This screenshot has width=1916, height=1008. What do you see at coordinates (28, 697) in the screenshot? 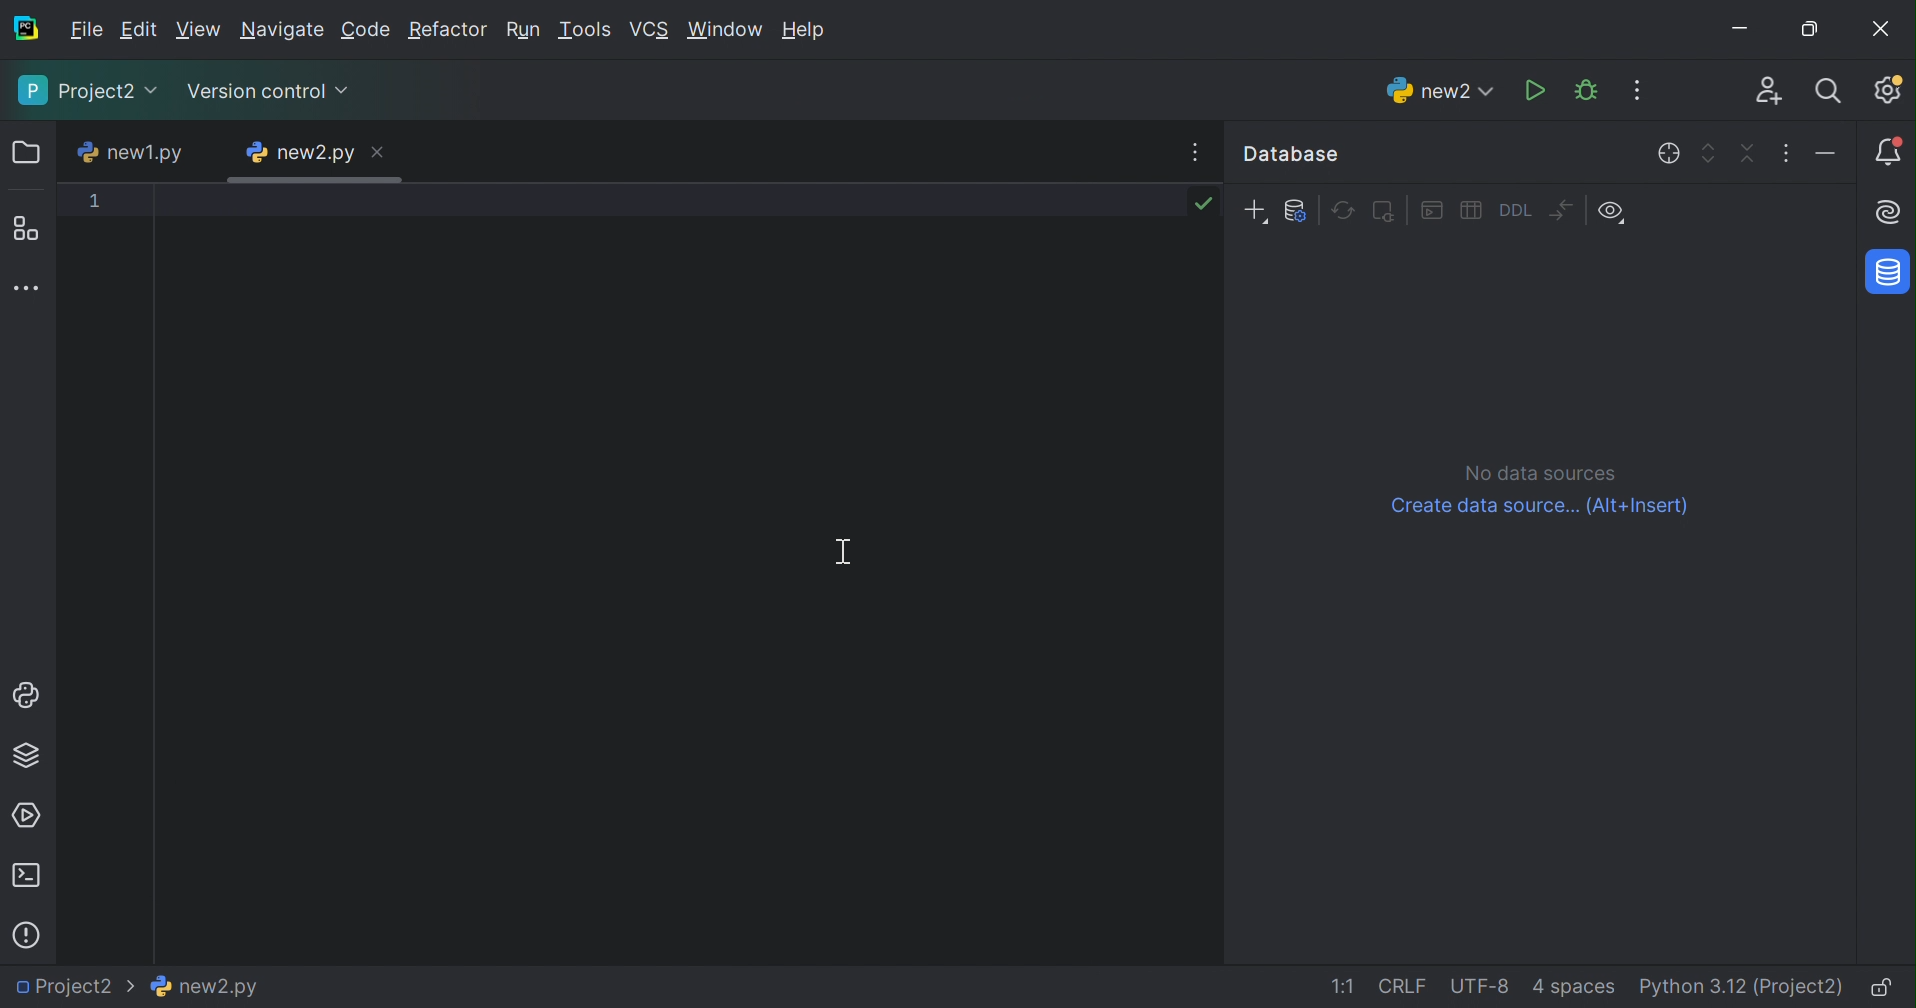
I see `Python Console` at bounding box center [28, 697].